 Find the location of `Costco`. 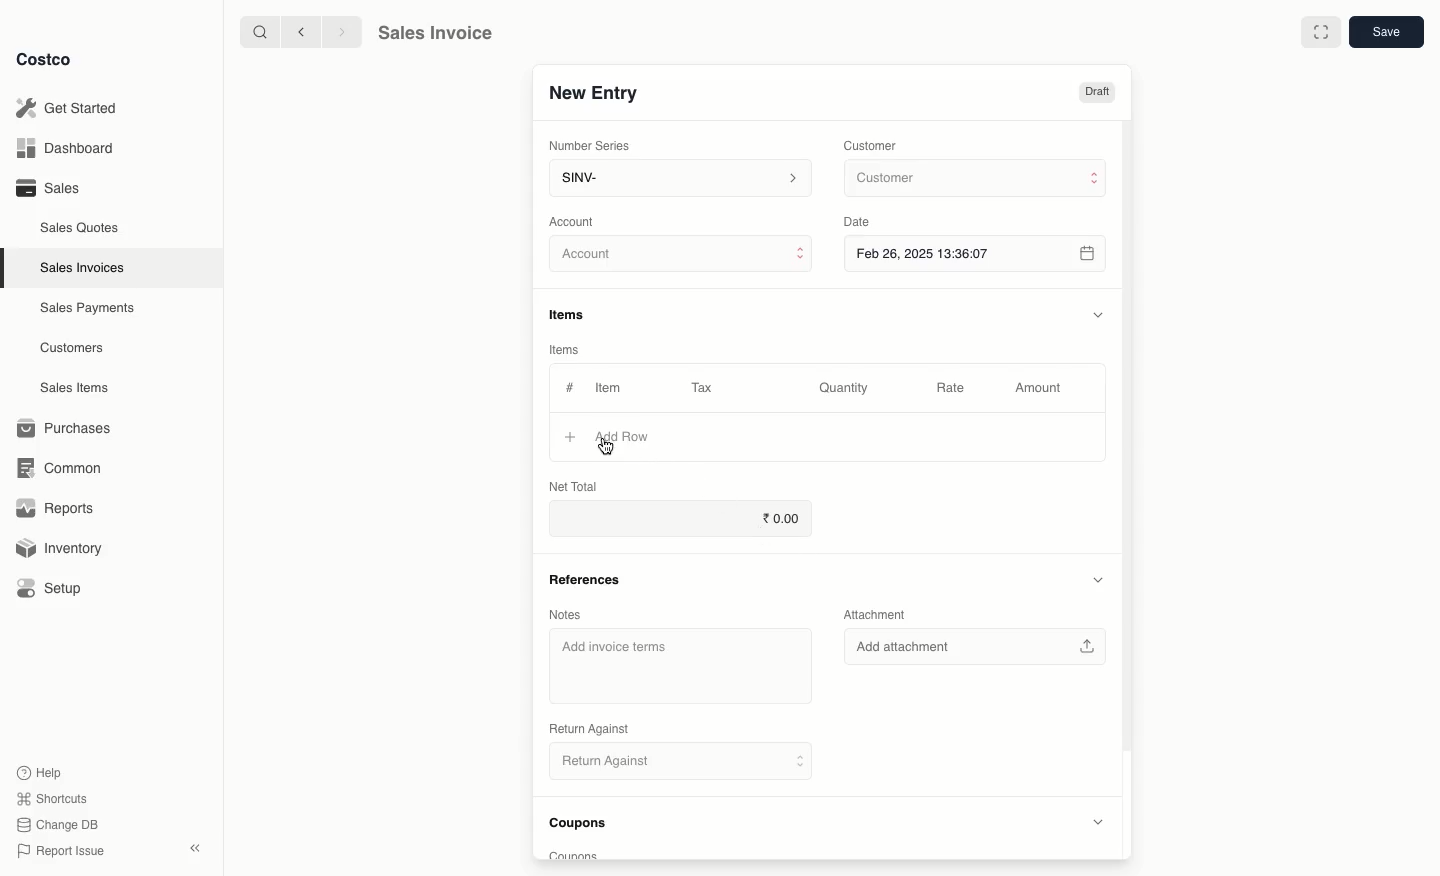

Costco is located at coordinates (49, 60).